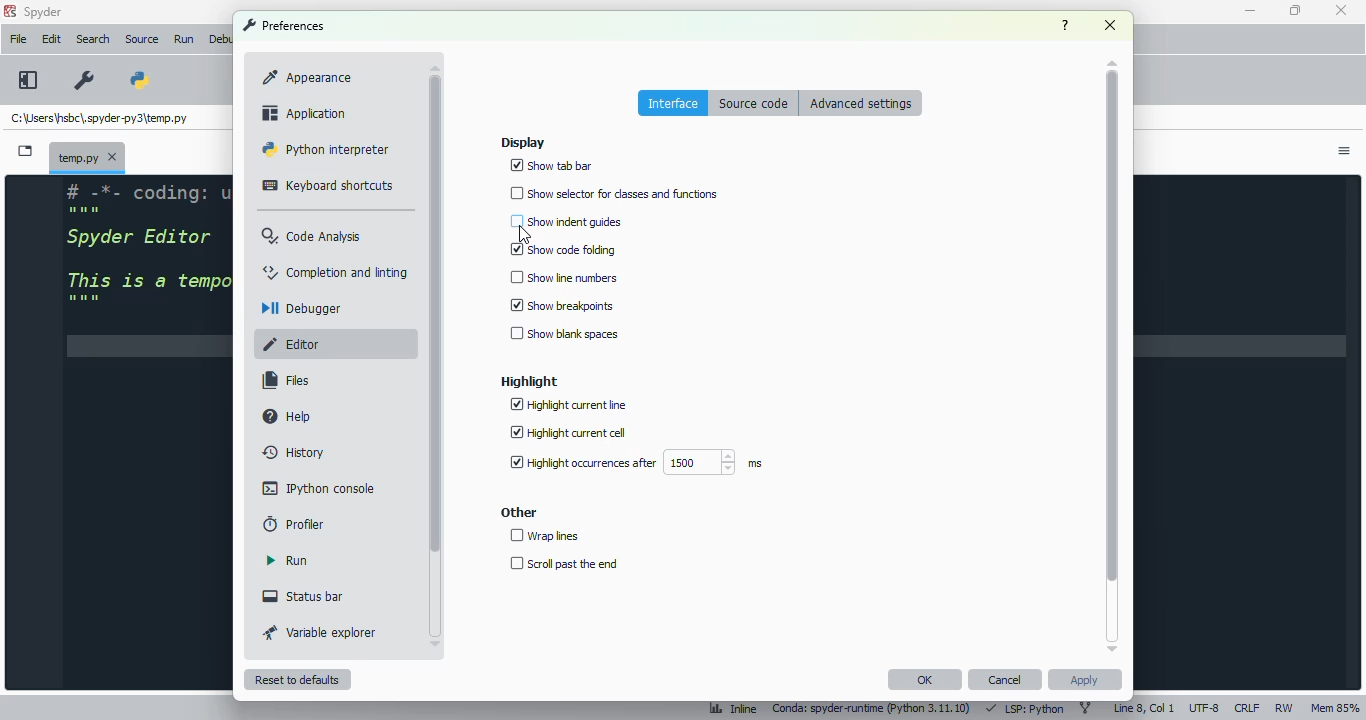 The width and height of the screenshot is (1366, 720). I want to click on line 8, col 1, so click(1146, 710).